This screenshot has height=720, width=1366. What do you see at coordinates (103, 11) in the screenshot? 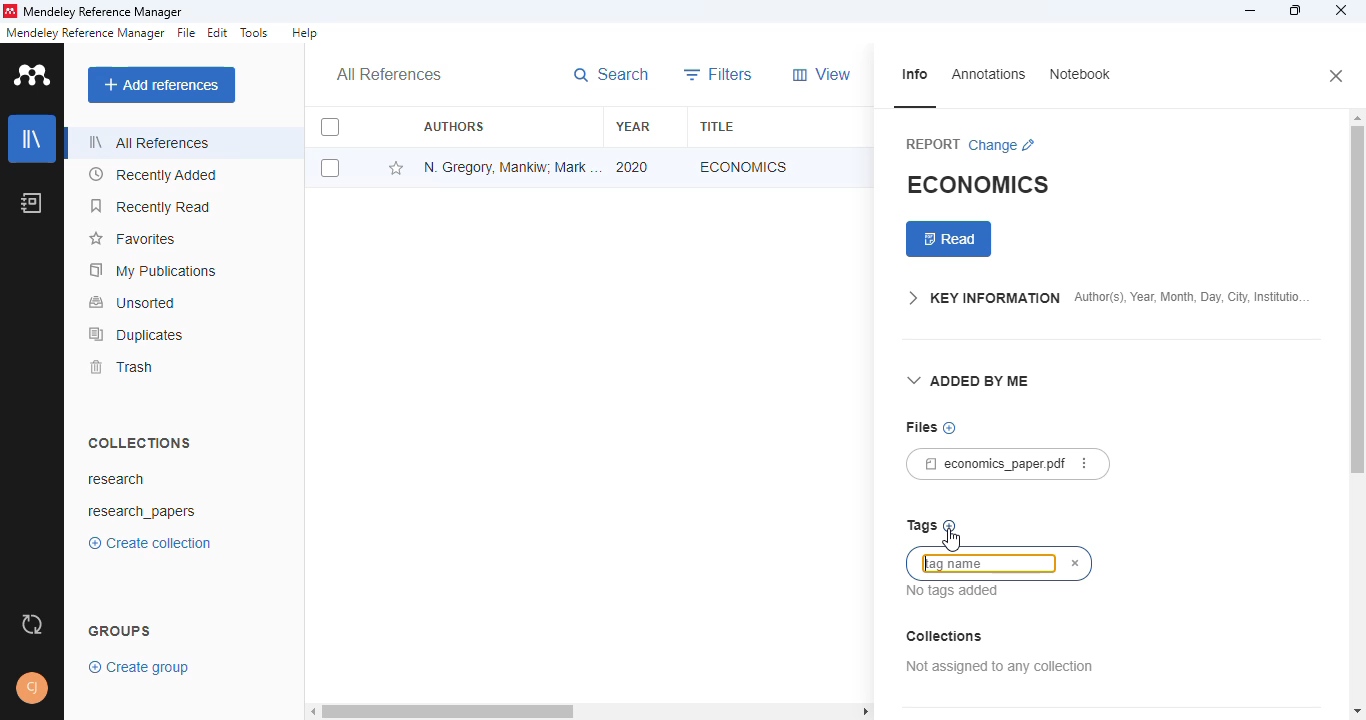
I see `mendeley reference manager` at bounding box center [103, 11].